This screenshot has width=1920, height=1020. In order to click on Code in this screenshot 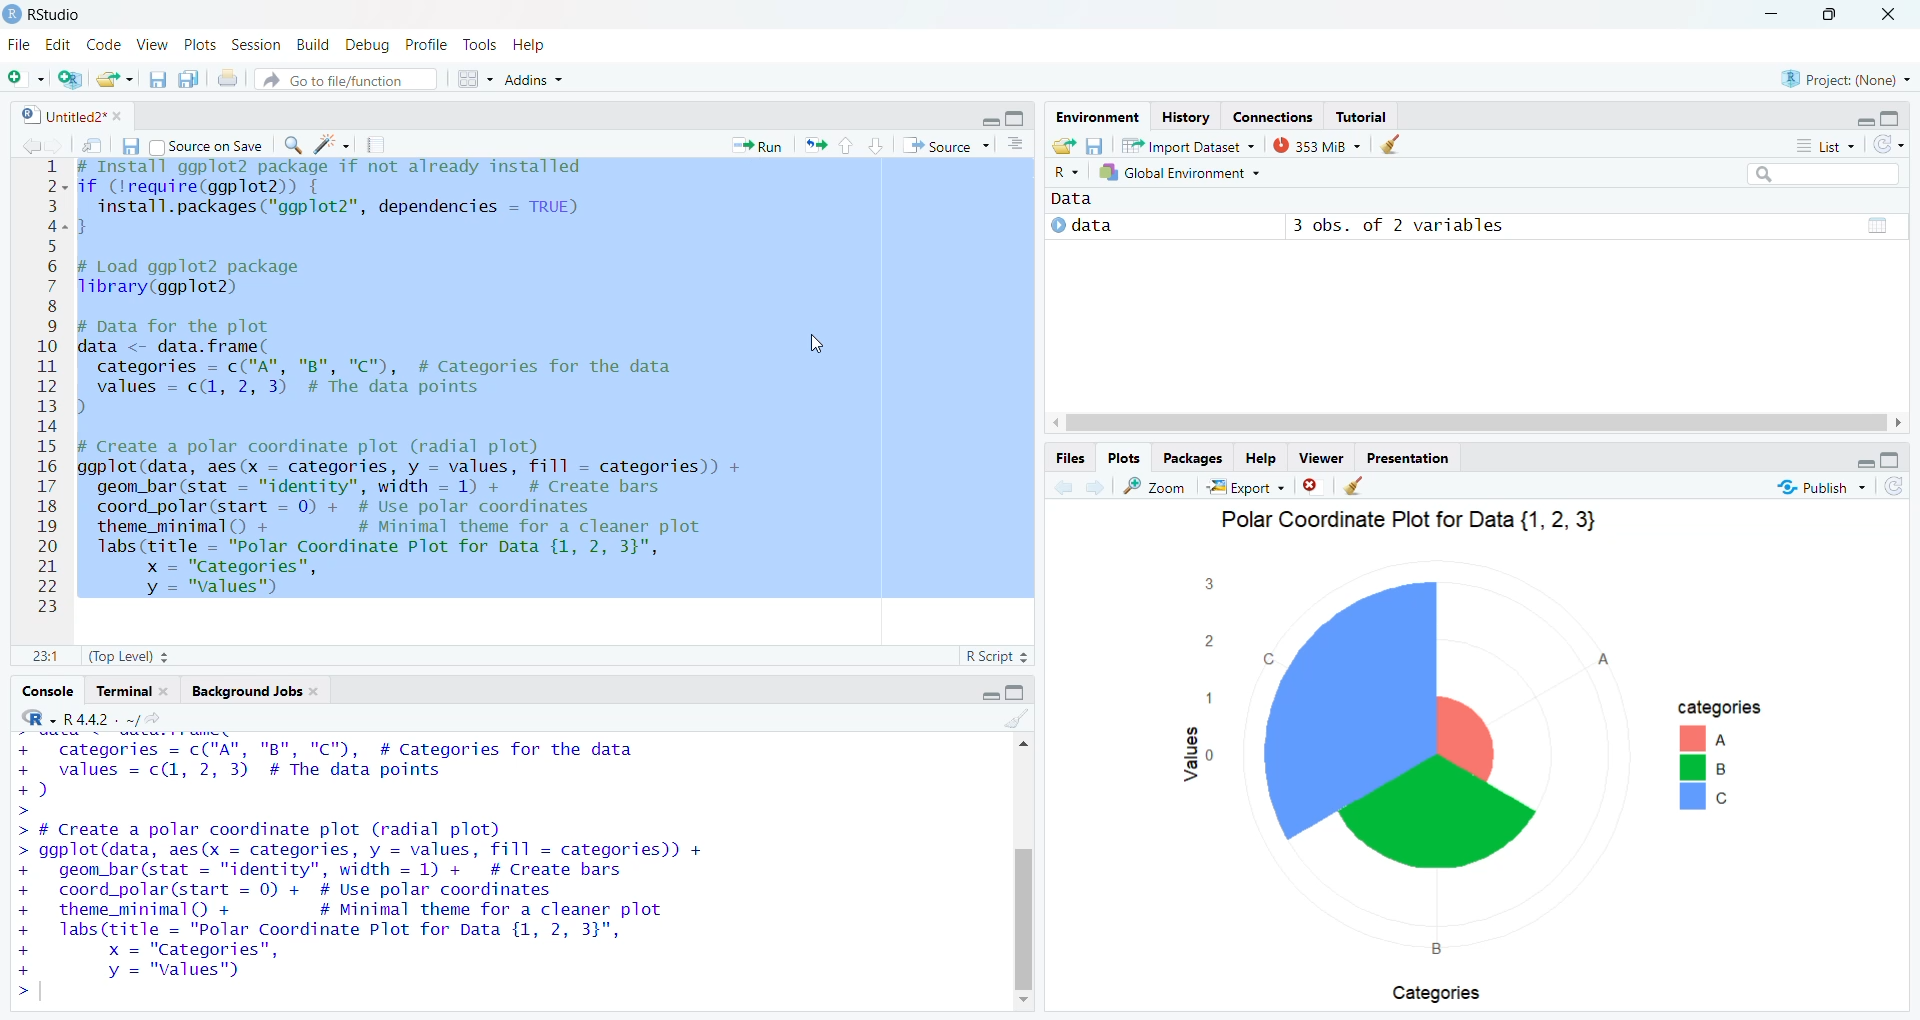, I will do `click(101, 46)`.